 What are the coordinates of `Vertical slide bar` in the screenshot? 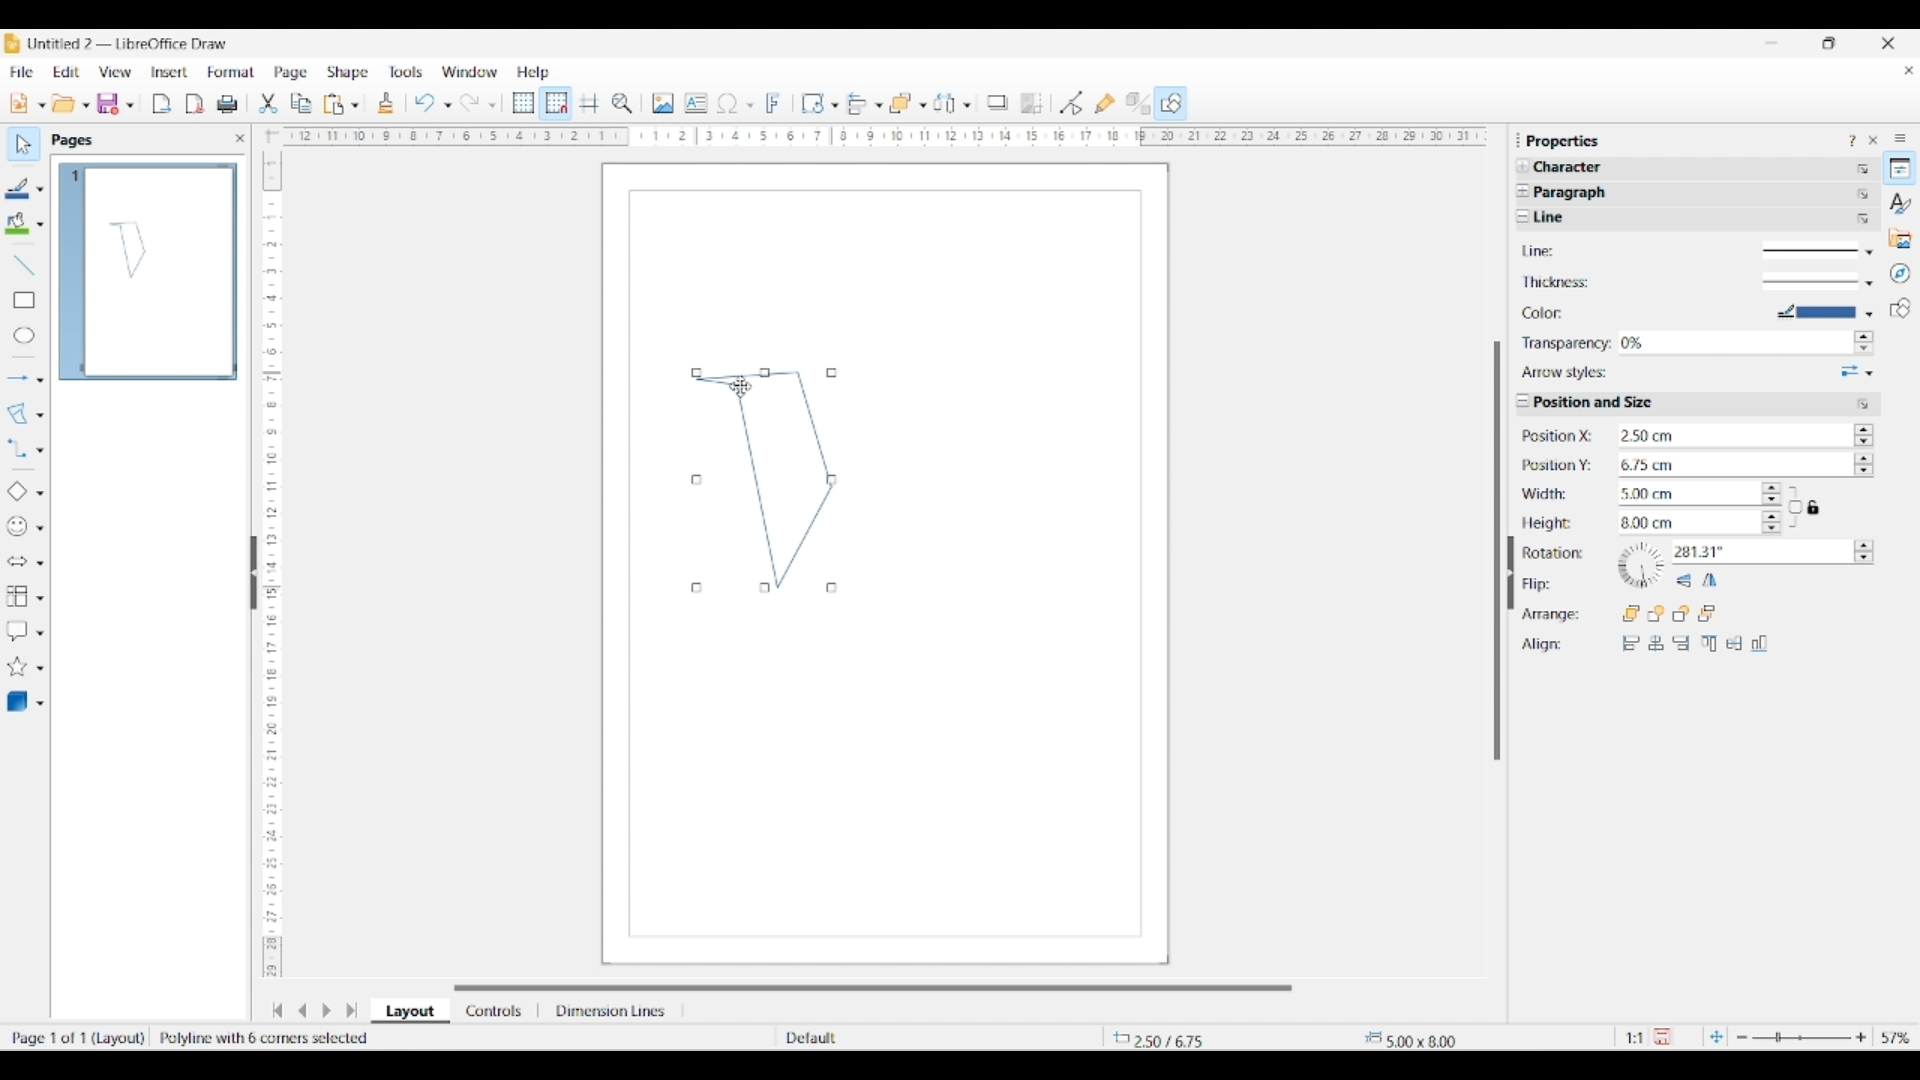 It's located at (1497, 551).